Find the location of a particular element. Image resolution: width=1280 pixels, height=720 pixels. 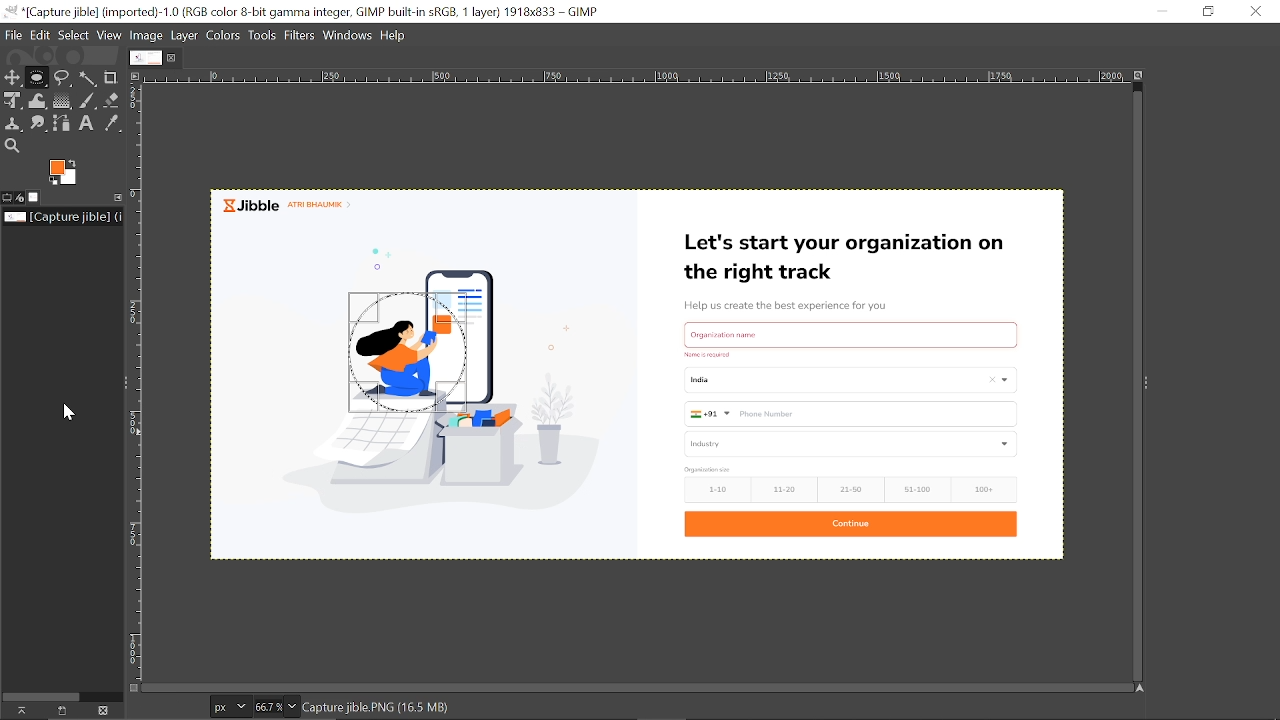

Create a new display for this image is located at coordinates (62, 710).